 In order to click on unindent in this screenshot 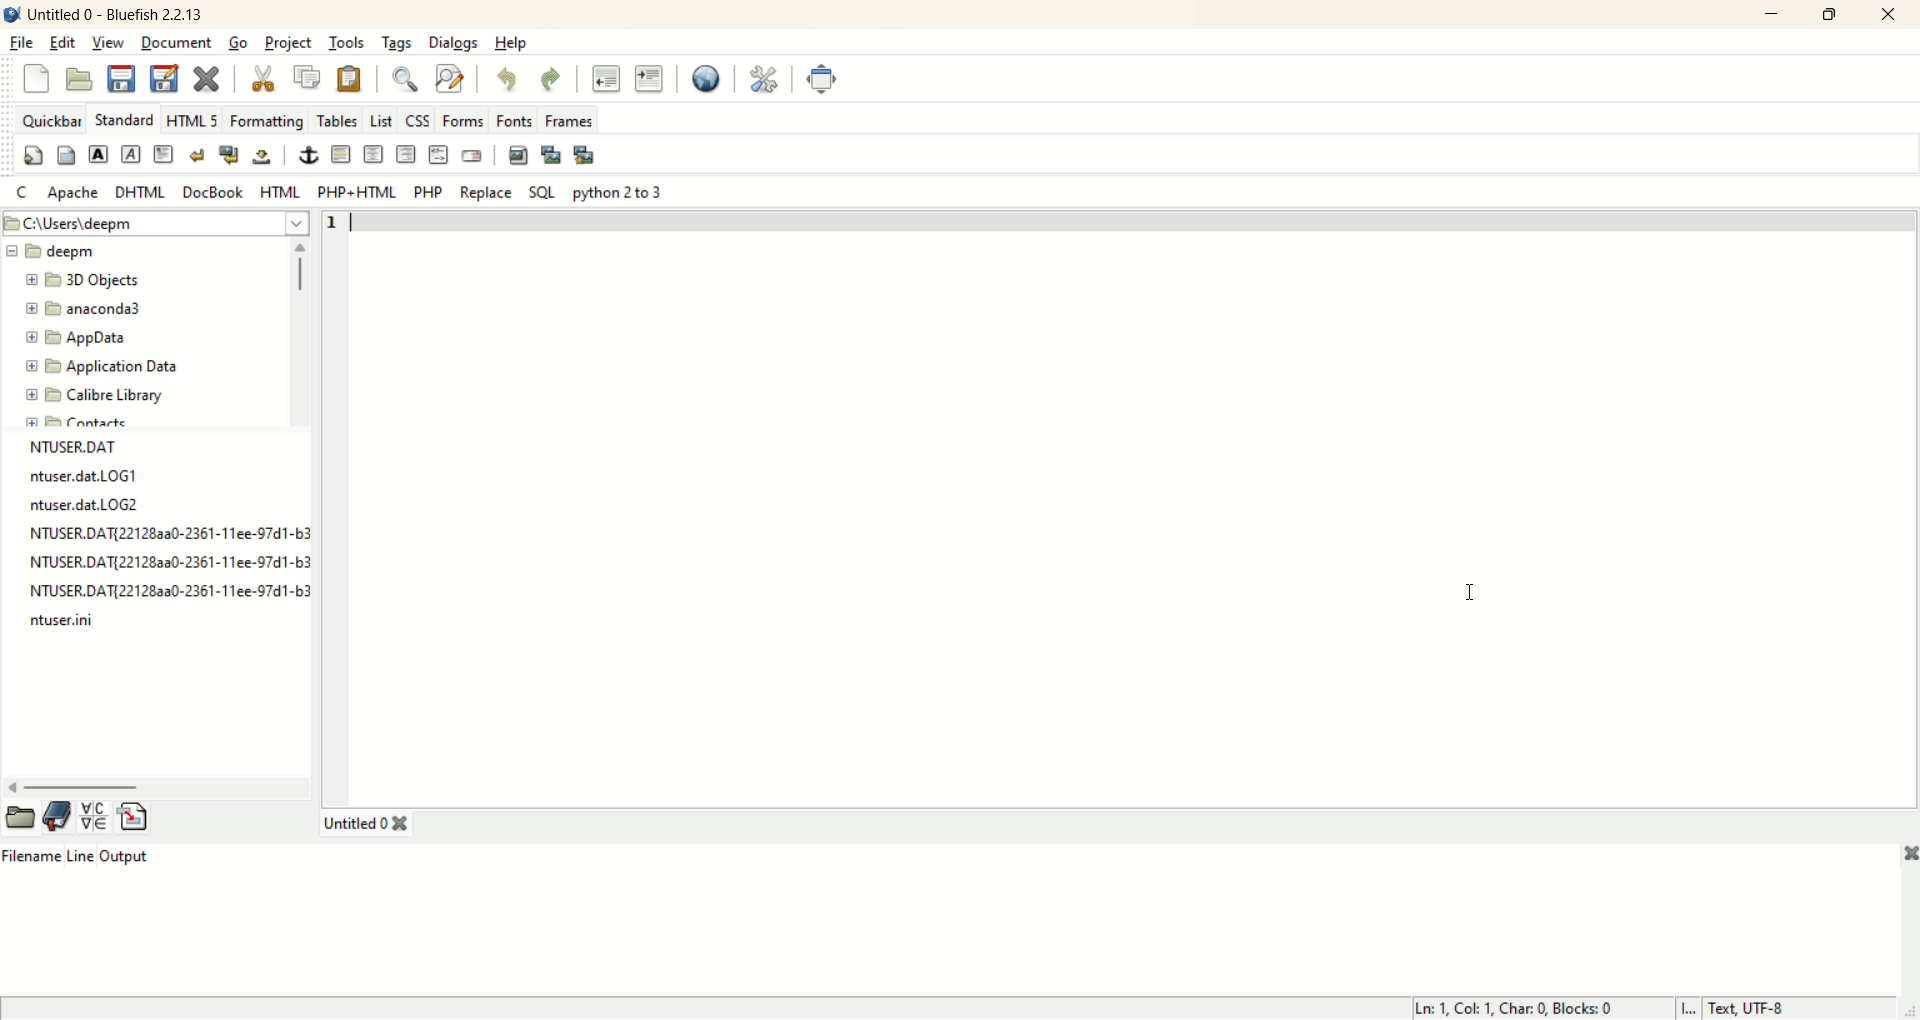, I will do `click(606, 78)`.